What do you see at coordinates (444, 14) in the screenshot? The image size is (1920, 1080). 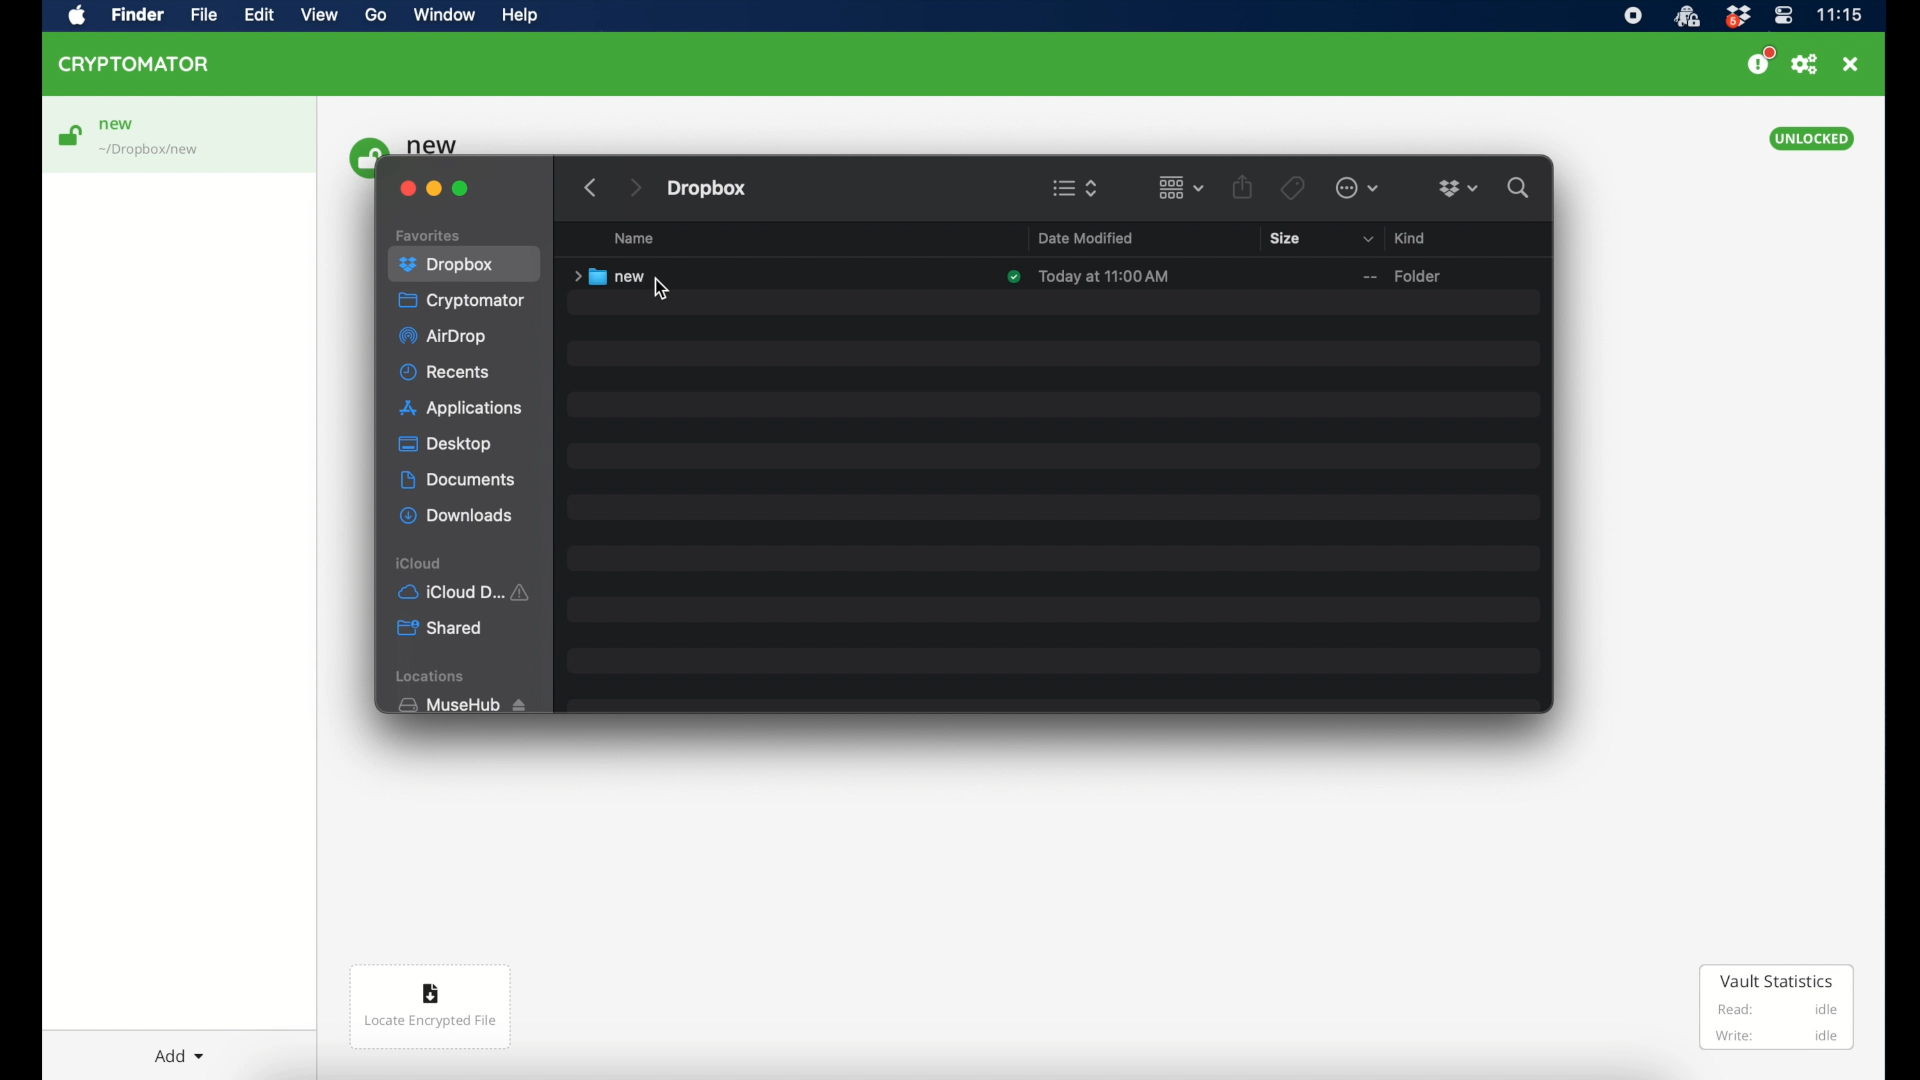 I see `window` at bounding box center [444, 14].